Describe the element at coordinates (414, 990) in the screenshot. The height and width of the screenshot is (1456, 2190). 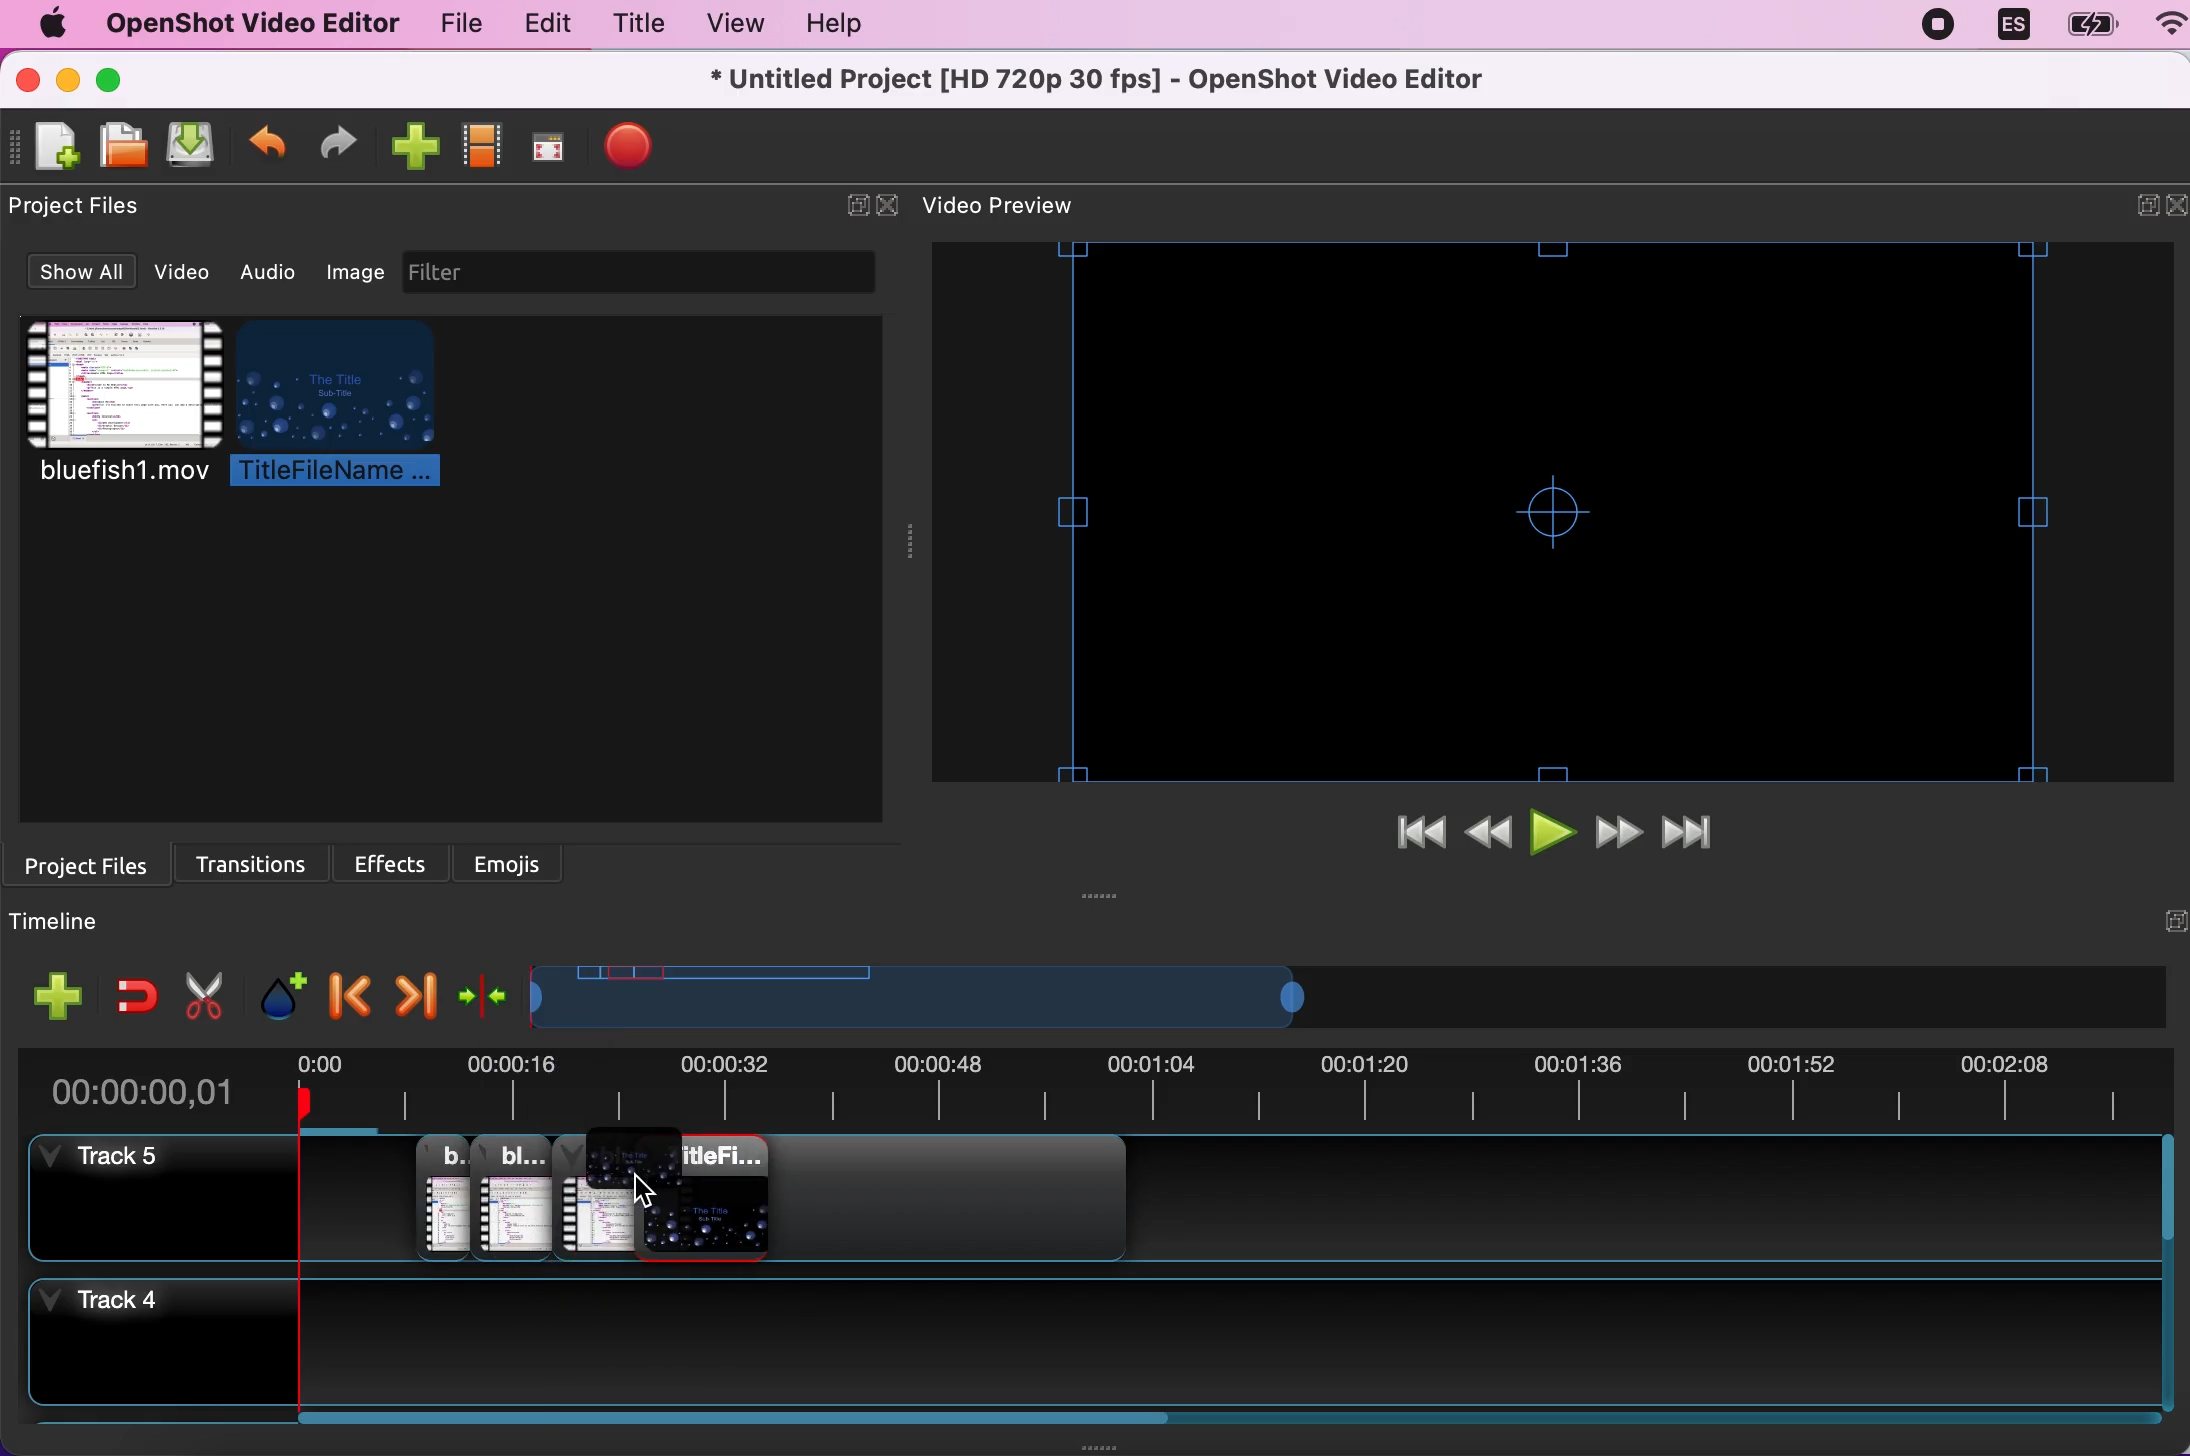
I see `next marker` at that location.